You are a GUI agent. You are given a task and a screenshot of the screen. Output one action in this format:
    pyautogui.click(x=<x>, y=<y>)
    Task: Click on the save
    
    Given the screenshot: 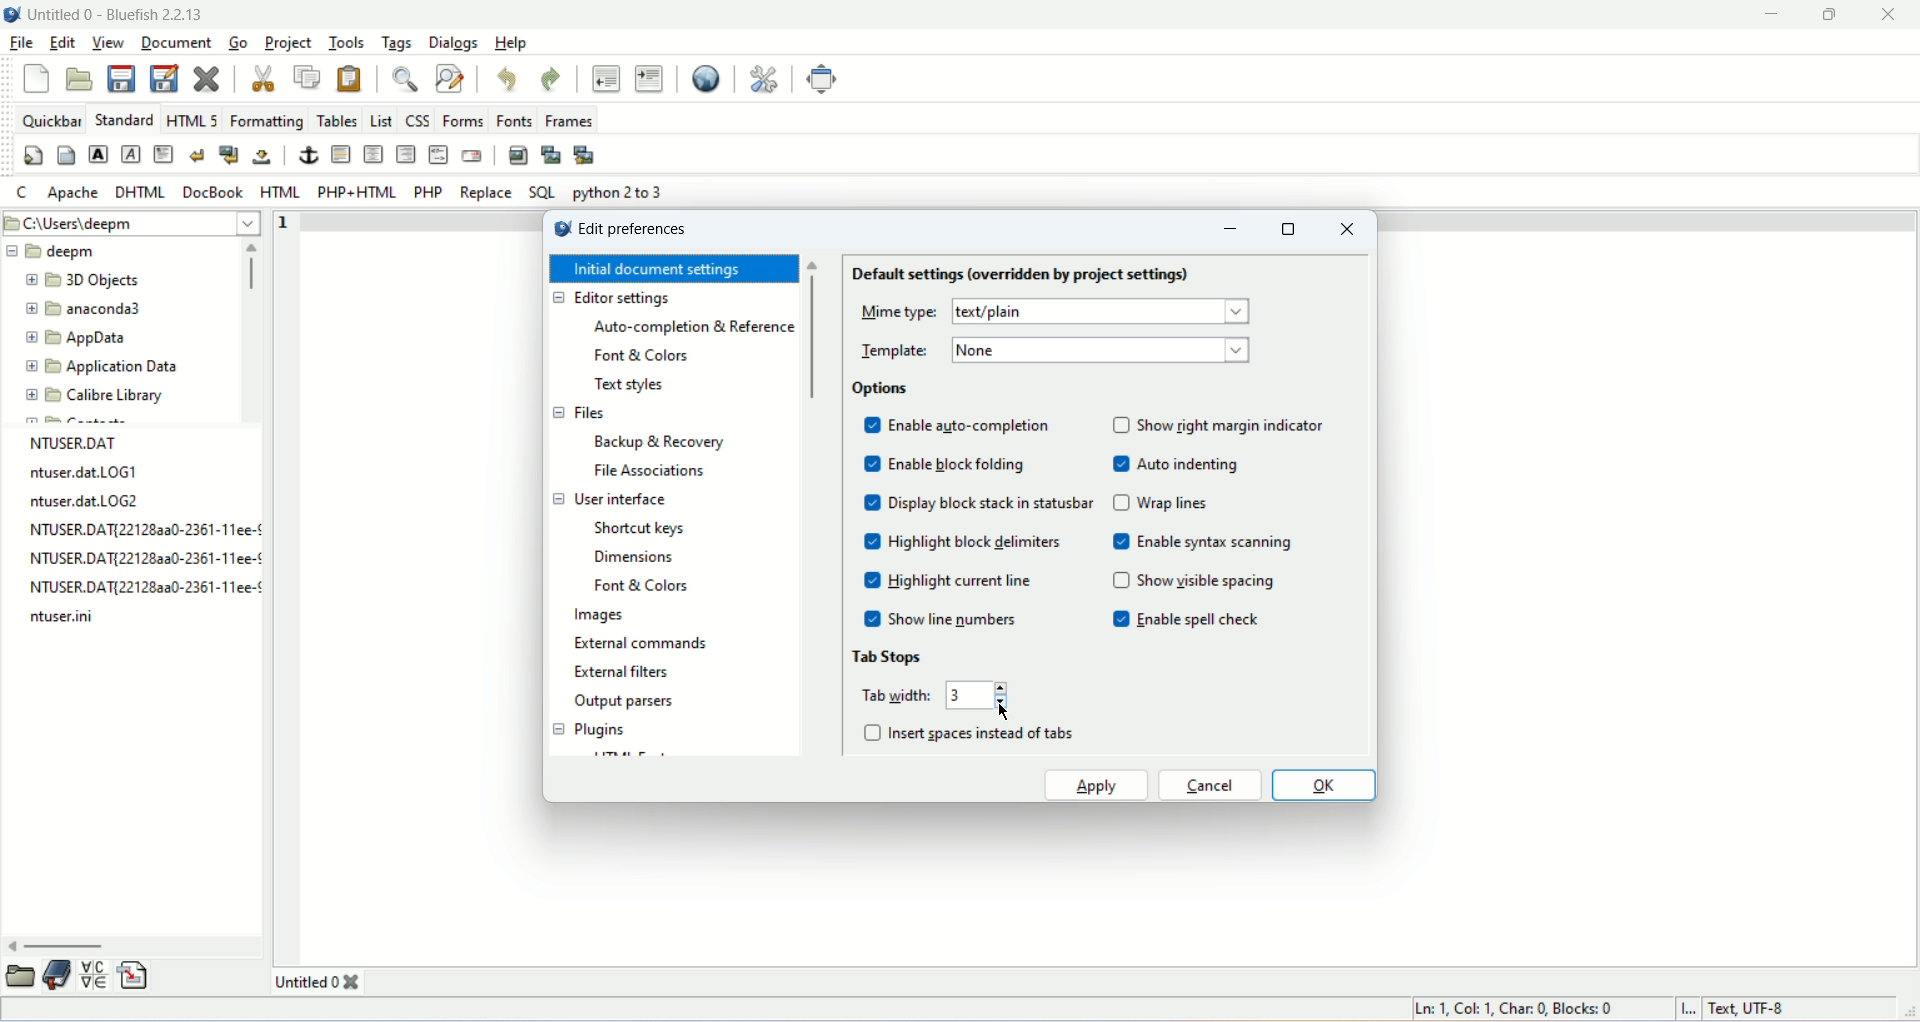 What is the action you would take?
    pyautogui.click(x=121, y=77)
    